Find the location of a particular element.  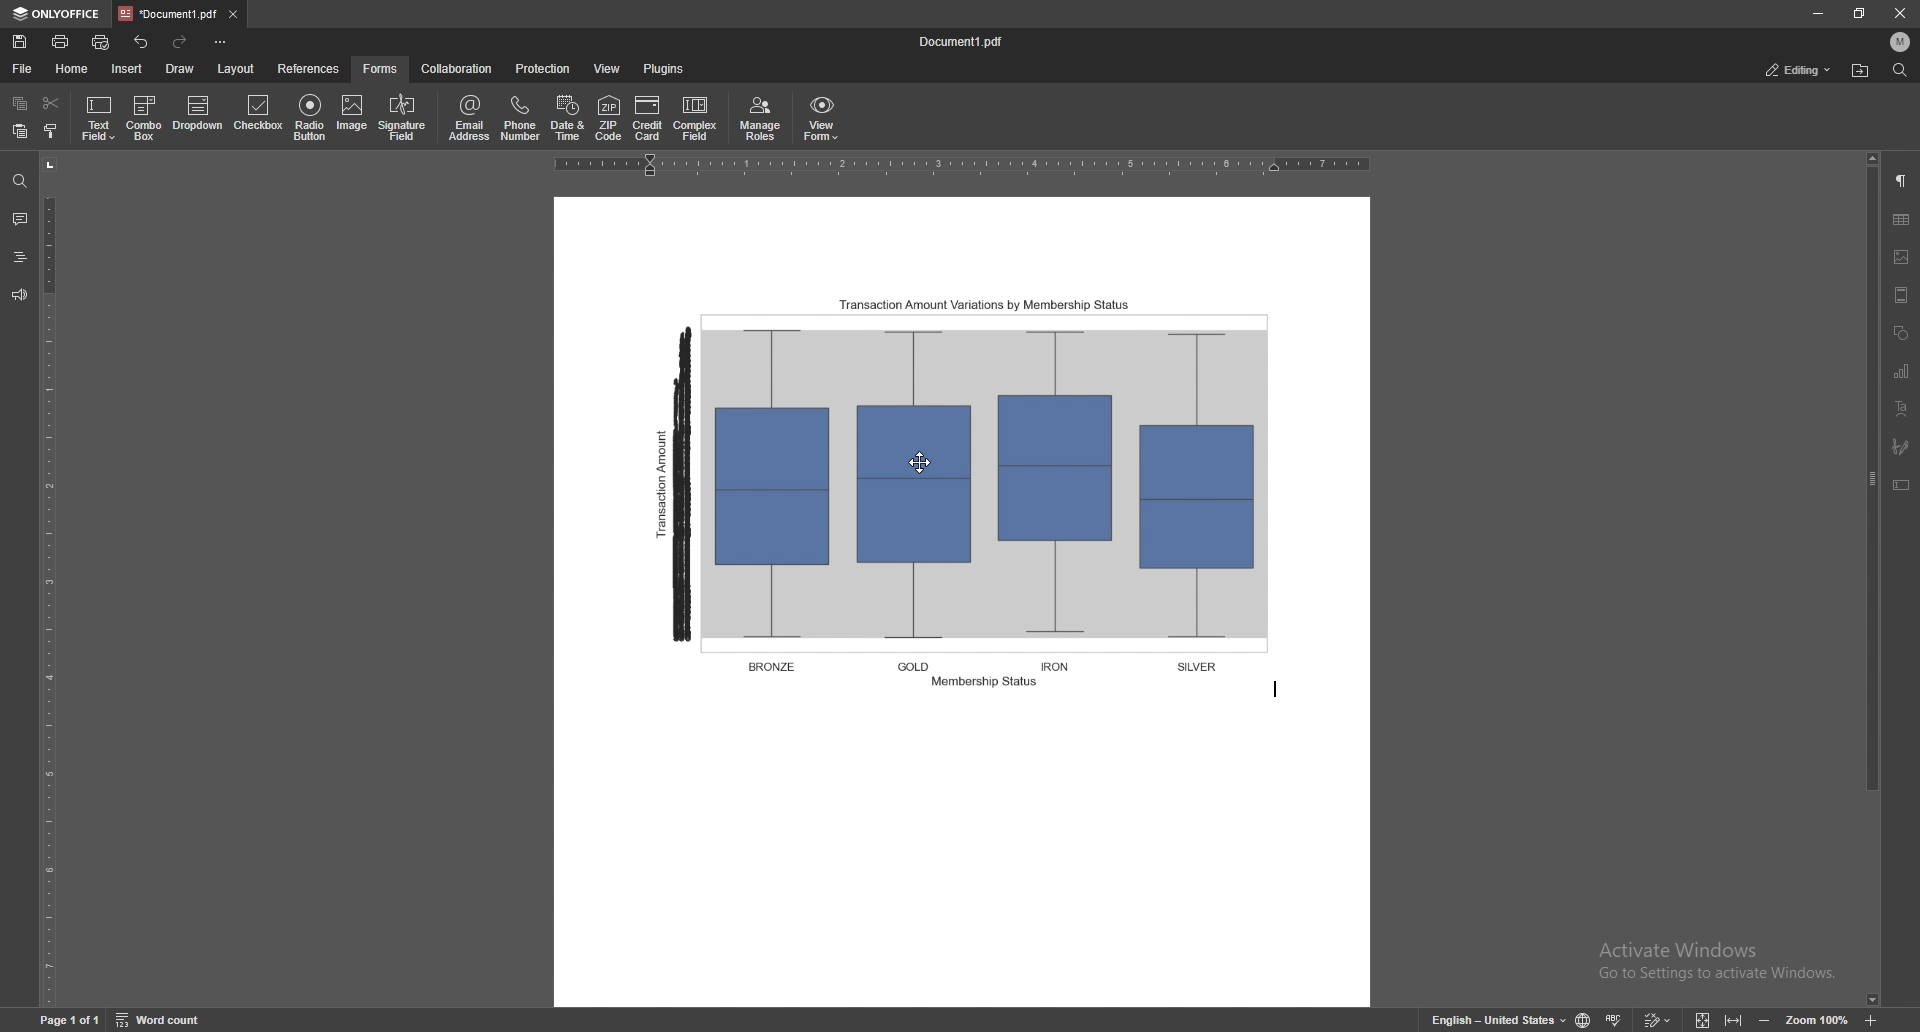

image is located at coordinates (352, 117).